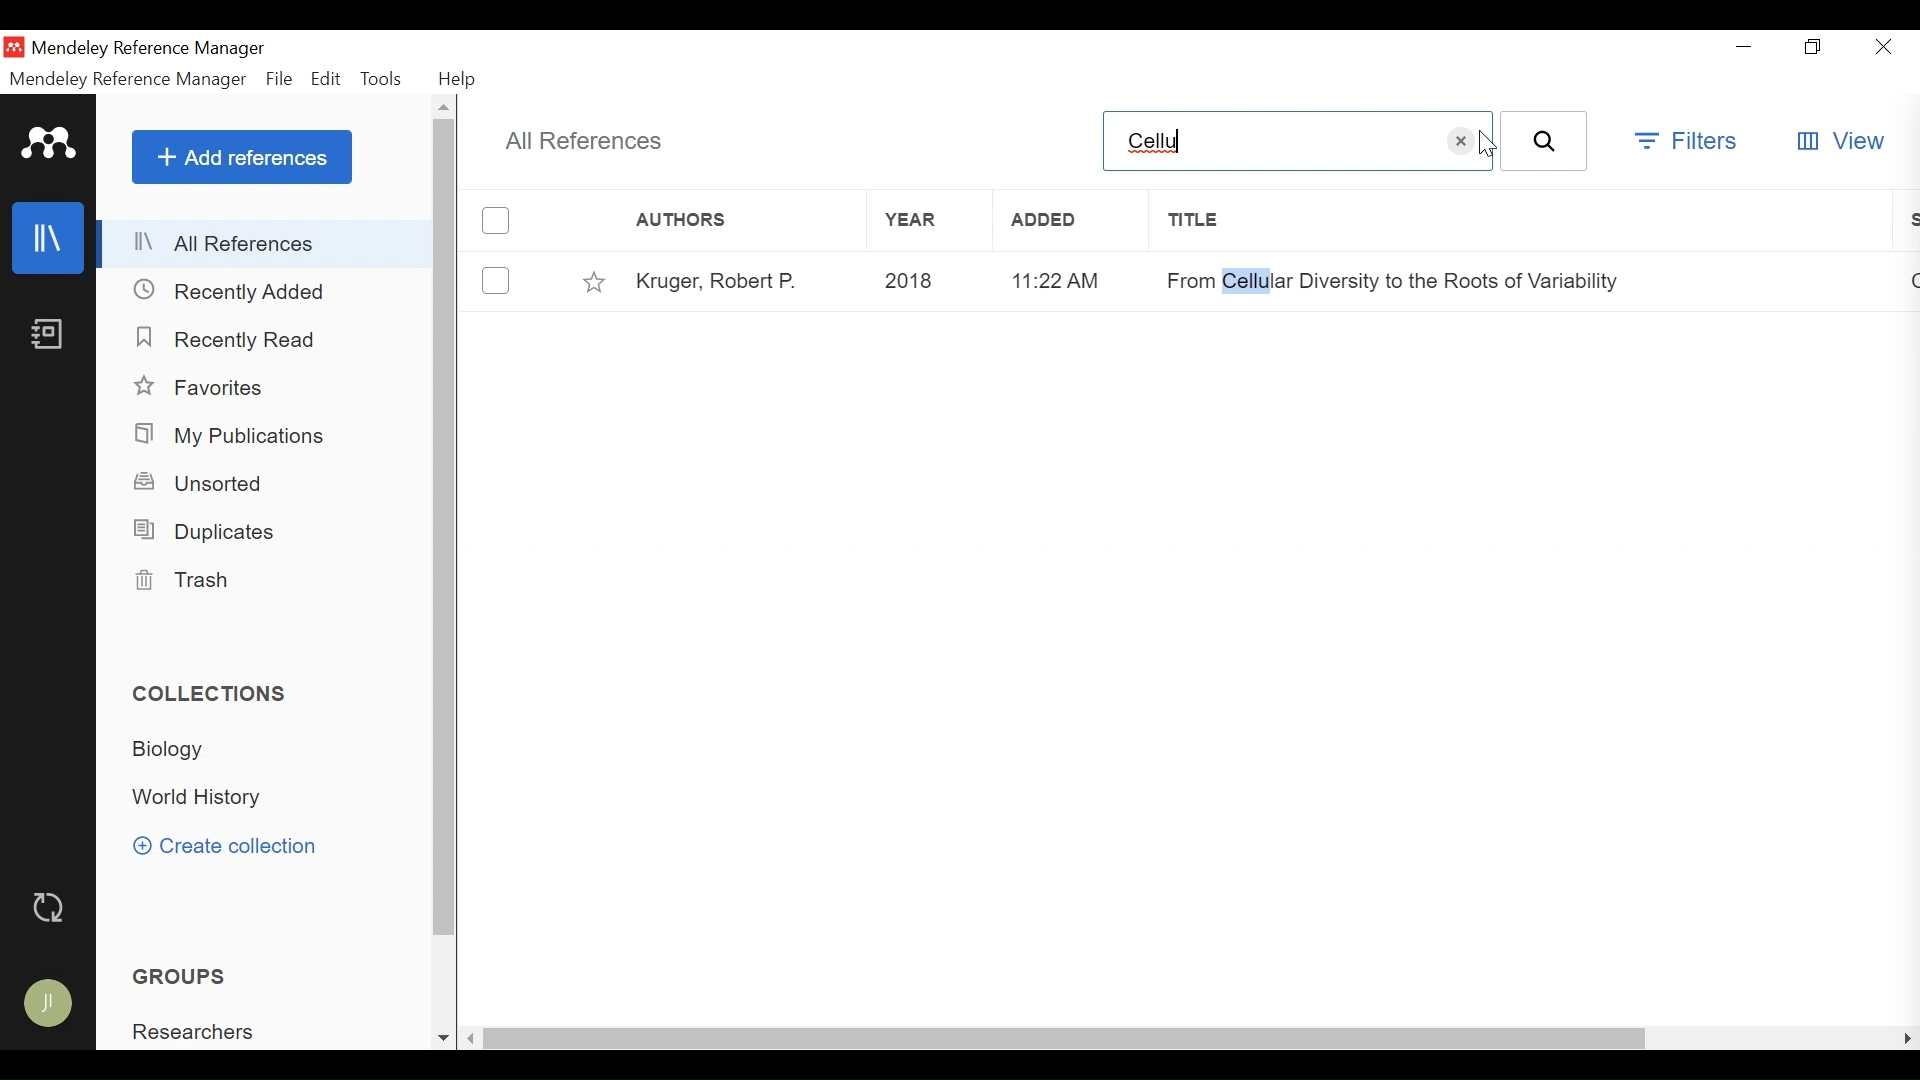 The width and height of the screenshot is (1920, 1080). Describe the element at coordinates (47, 907) in the screenshot. I see `Sync` at that location.